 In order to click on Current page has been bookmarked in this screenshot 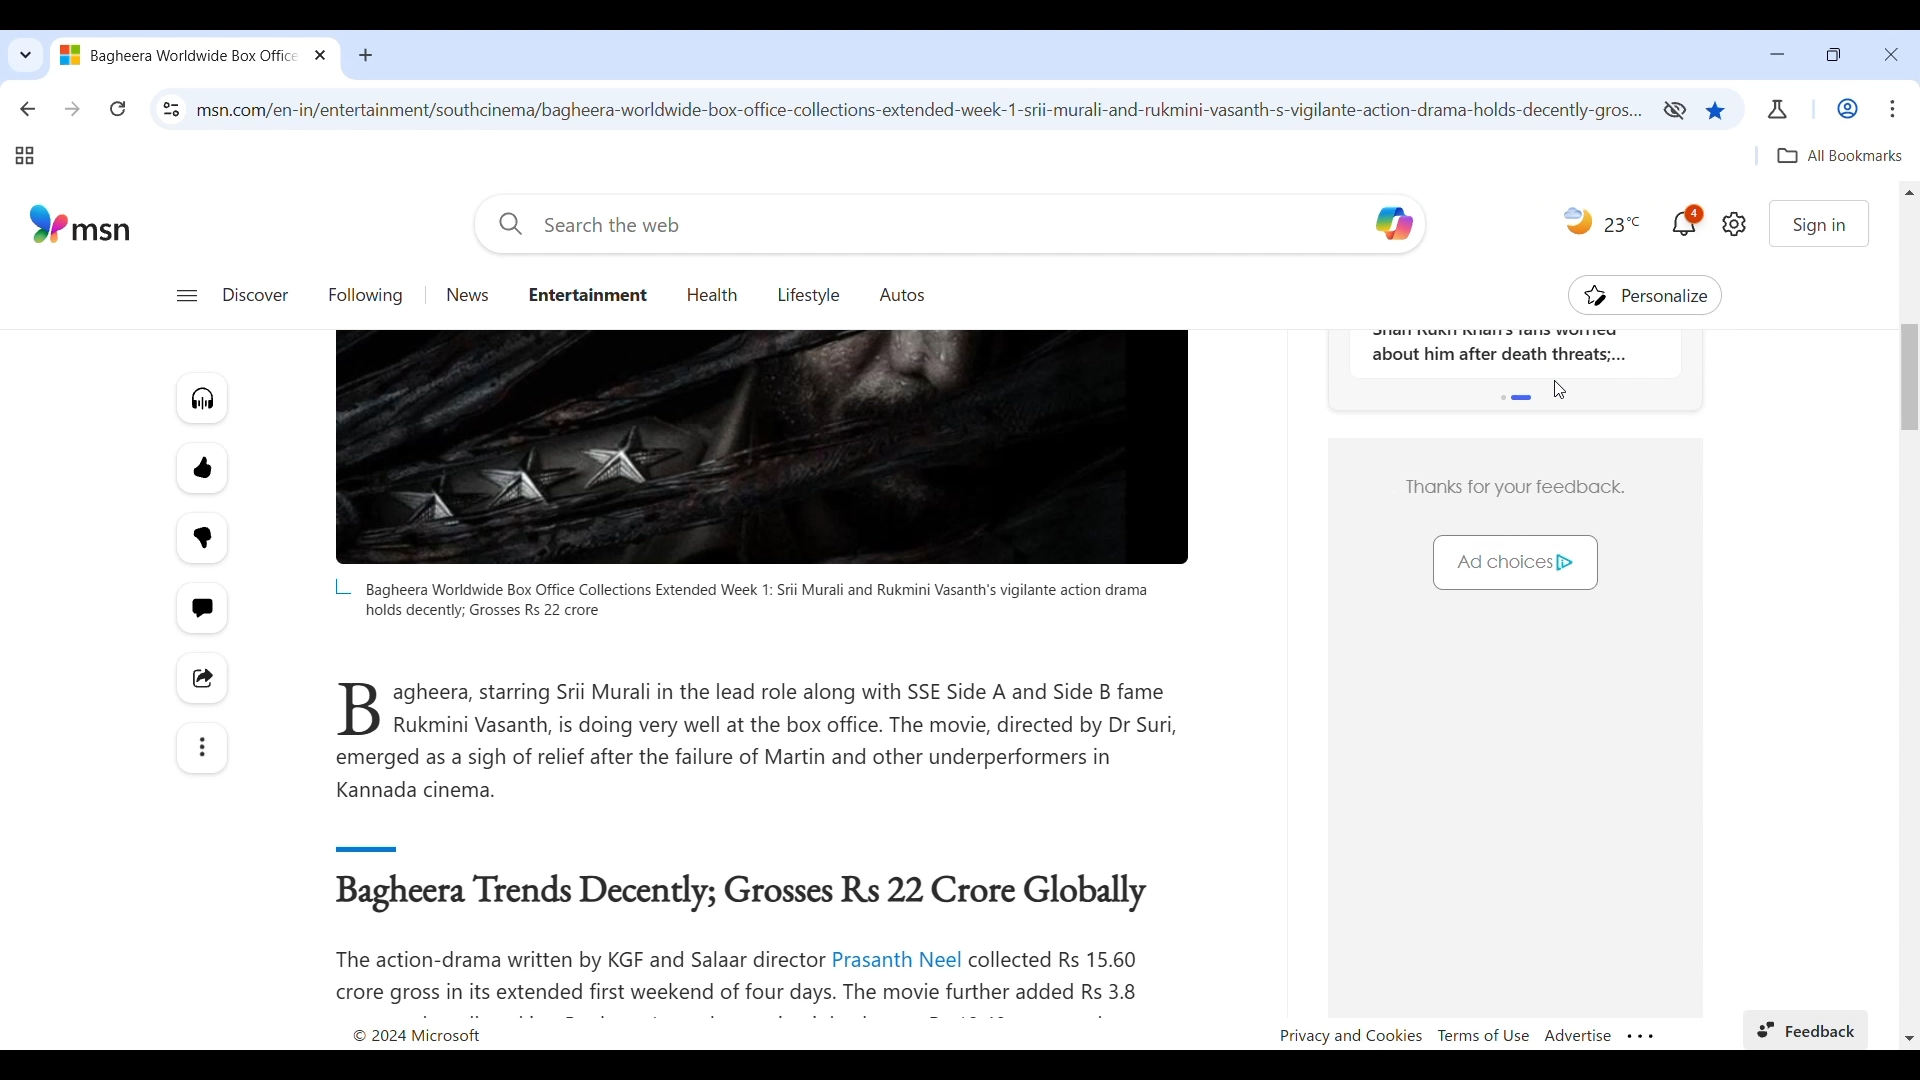, I will do `click(1715, 112)`.